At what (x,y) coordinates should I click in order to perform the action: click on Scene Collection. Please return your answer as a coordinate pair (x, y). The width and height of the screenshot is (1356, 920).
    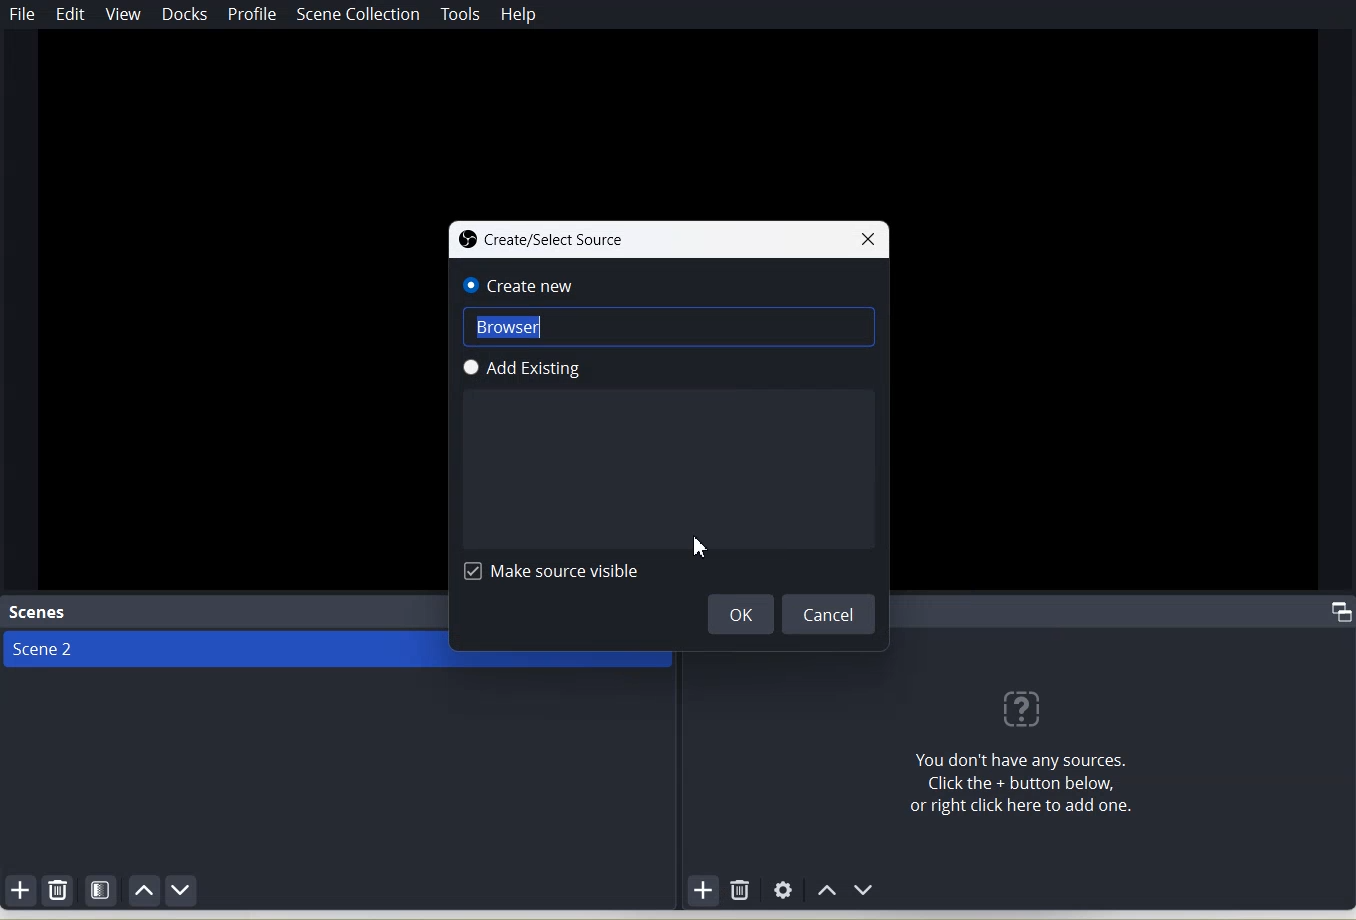
    Looking at the image, I should click on (357, 14).